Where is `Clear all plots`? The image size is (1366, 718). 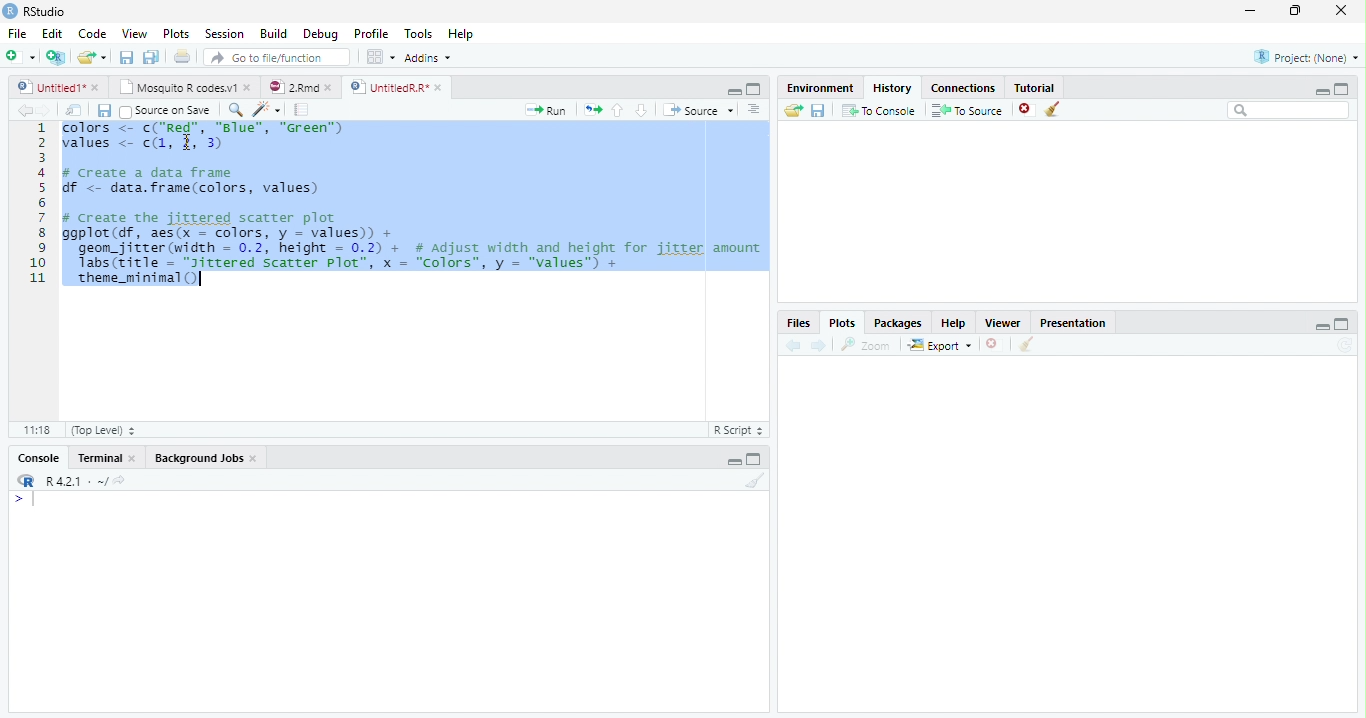
Clear all plots is located at coordinates (1025, 344).